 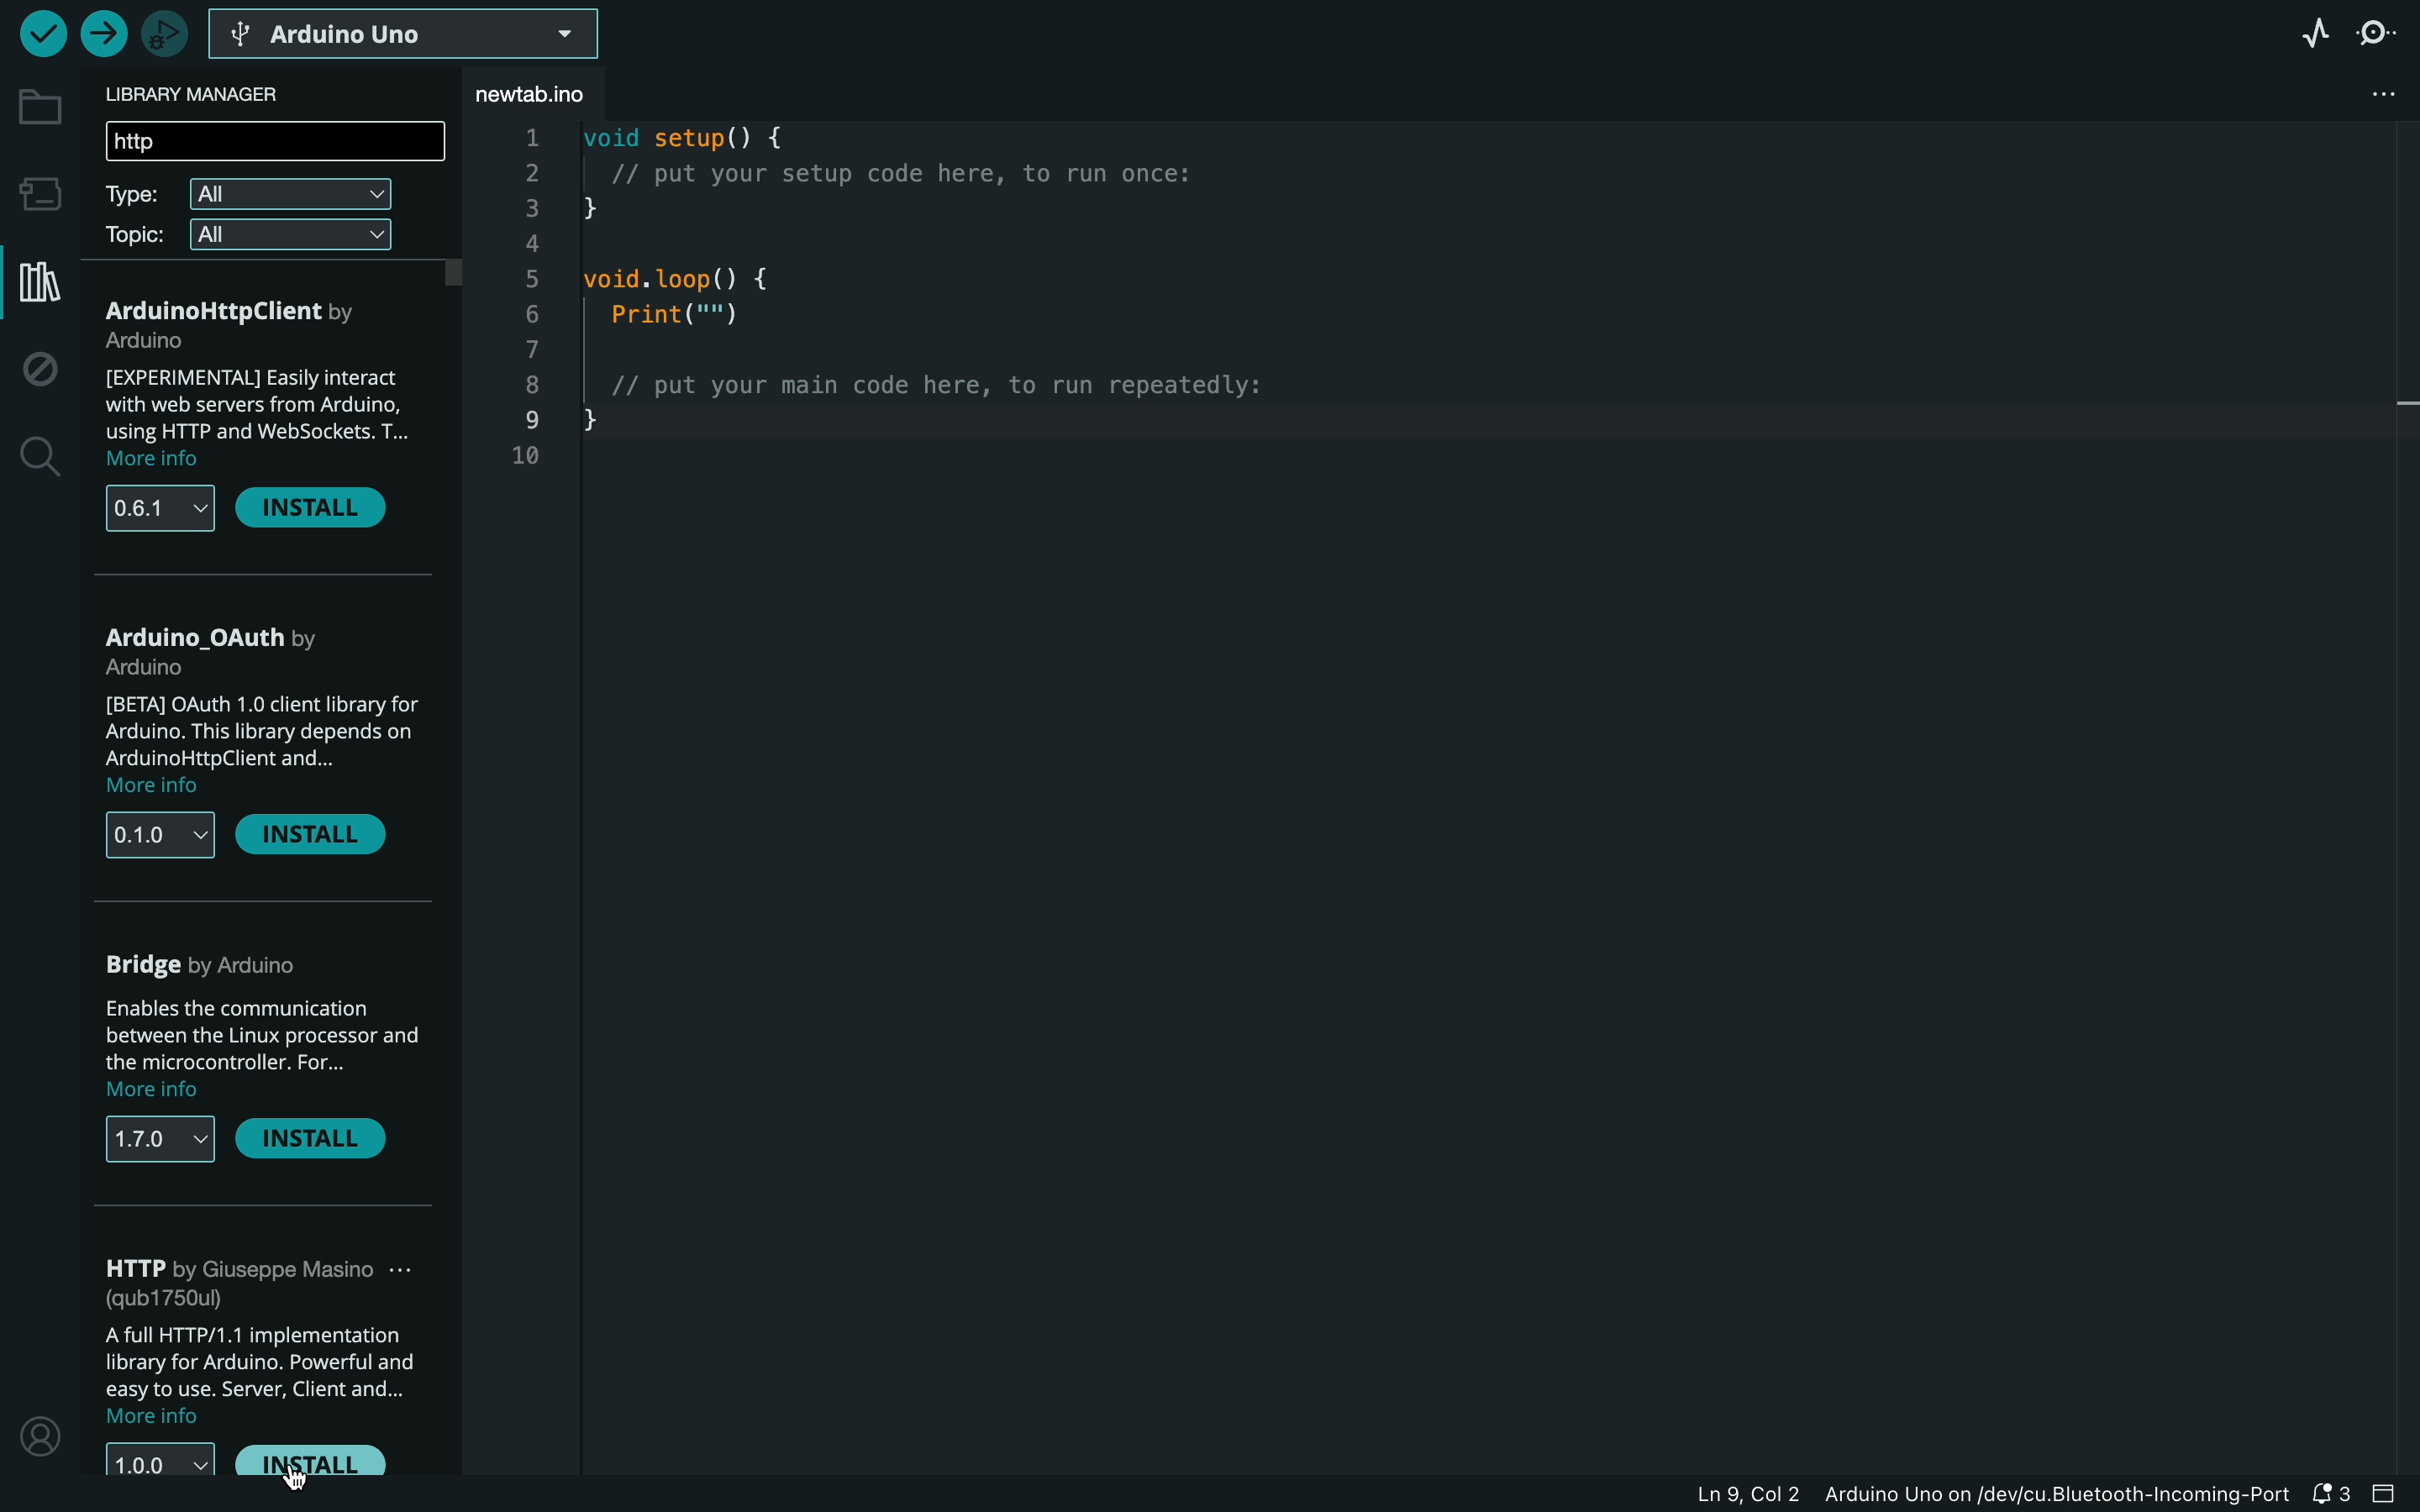 I want to click on description, so click(x=250, y=1373).